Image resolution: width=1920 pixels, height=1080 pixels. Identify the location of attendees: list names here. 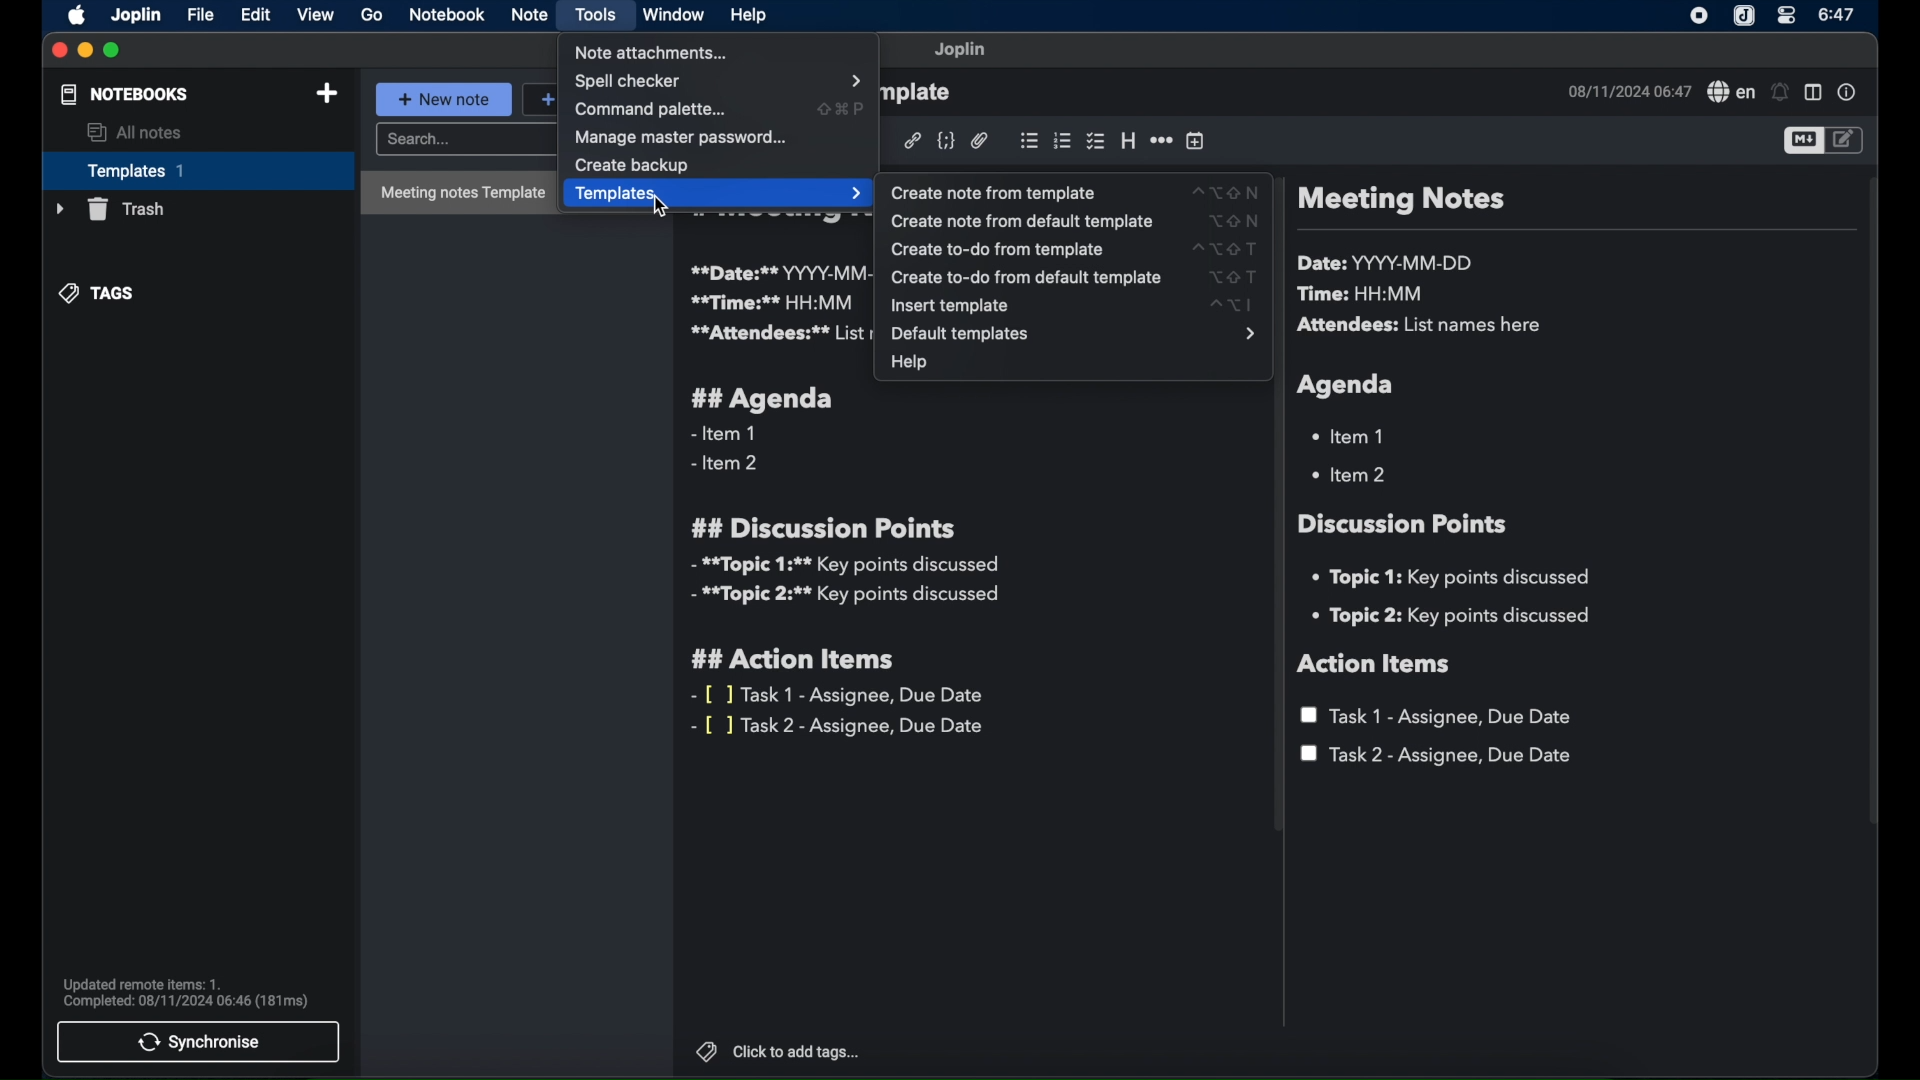
(1423, 326).